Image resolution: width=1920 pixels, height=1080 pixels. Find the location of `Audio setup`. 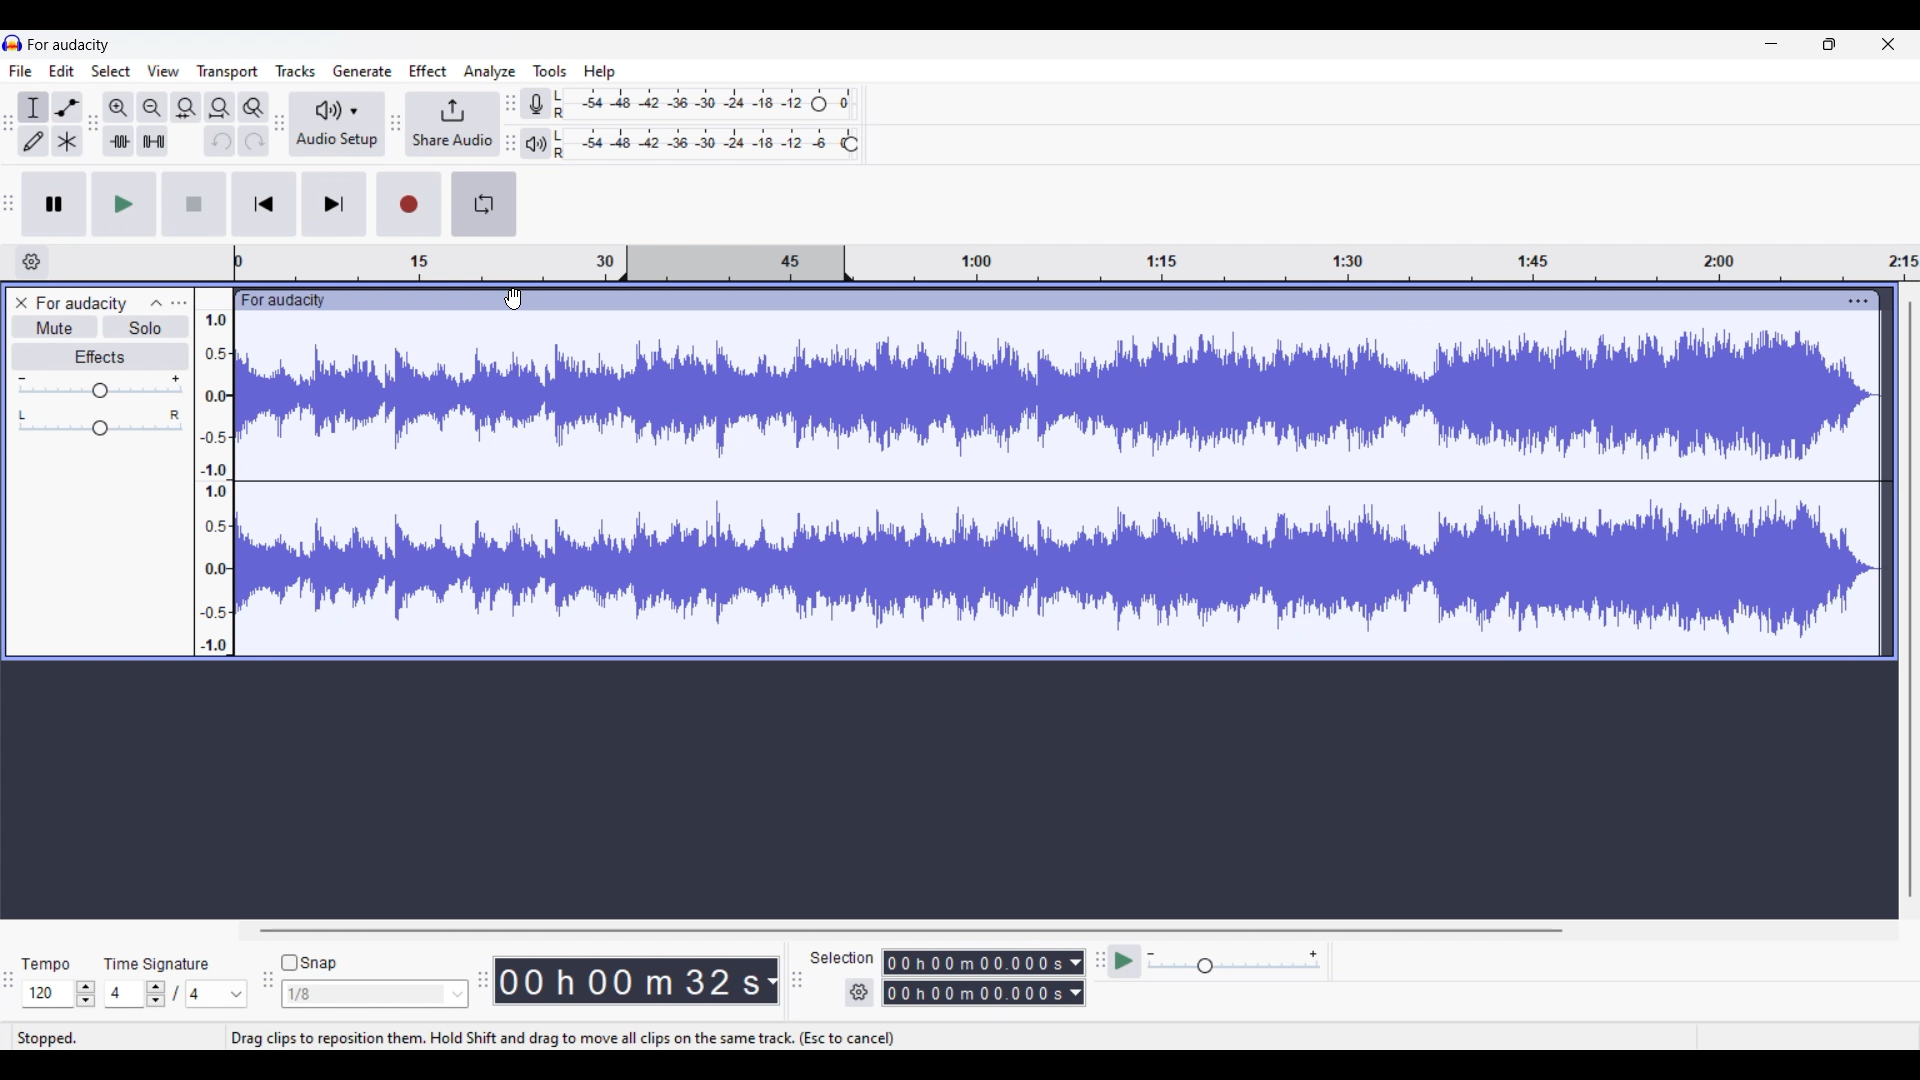

Audio setup is located at coordinates (338, 124).